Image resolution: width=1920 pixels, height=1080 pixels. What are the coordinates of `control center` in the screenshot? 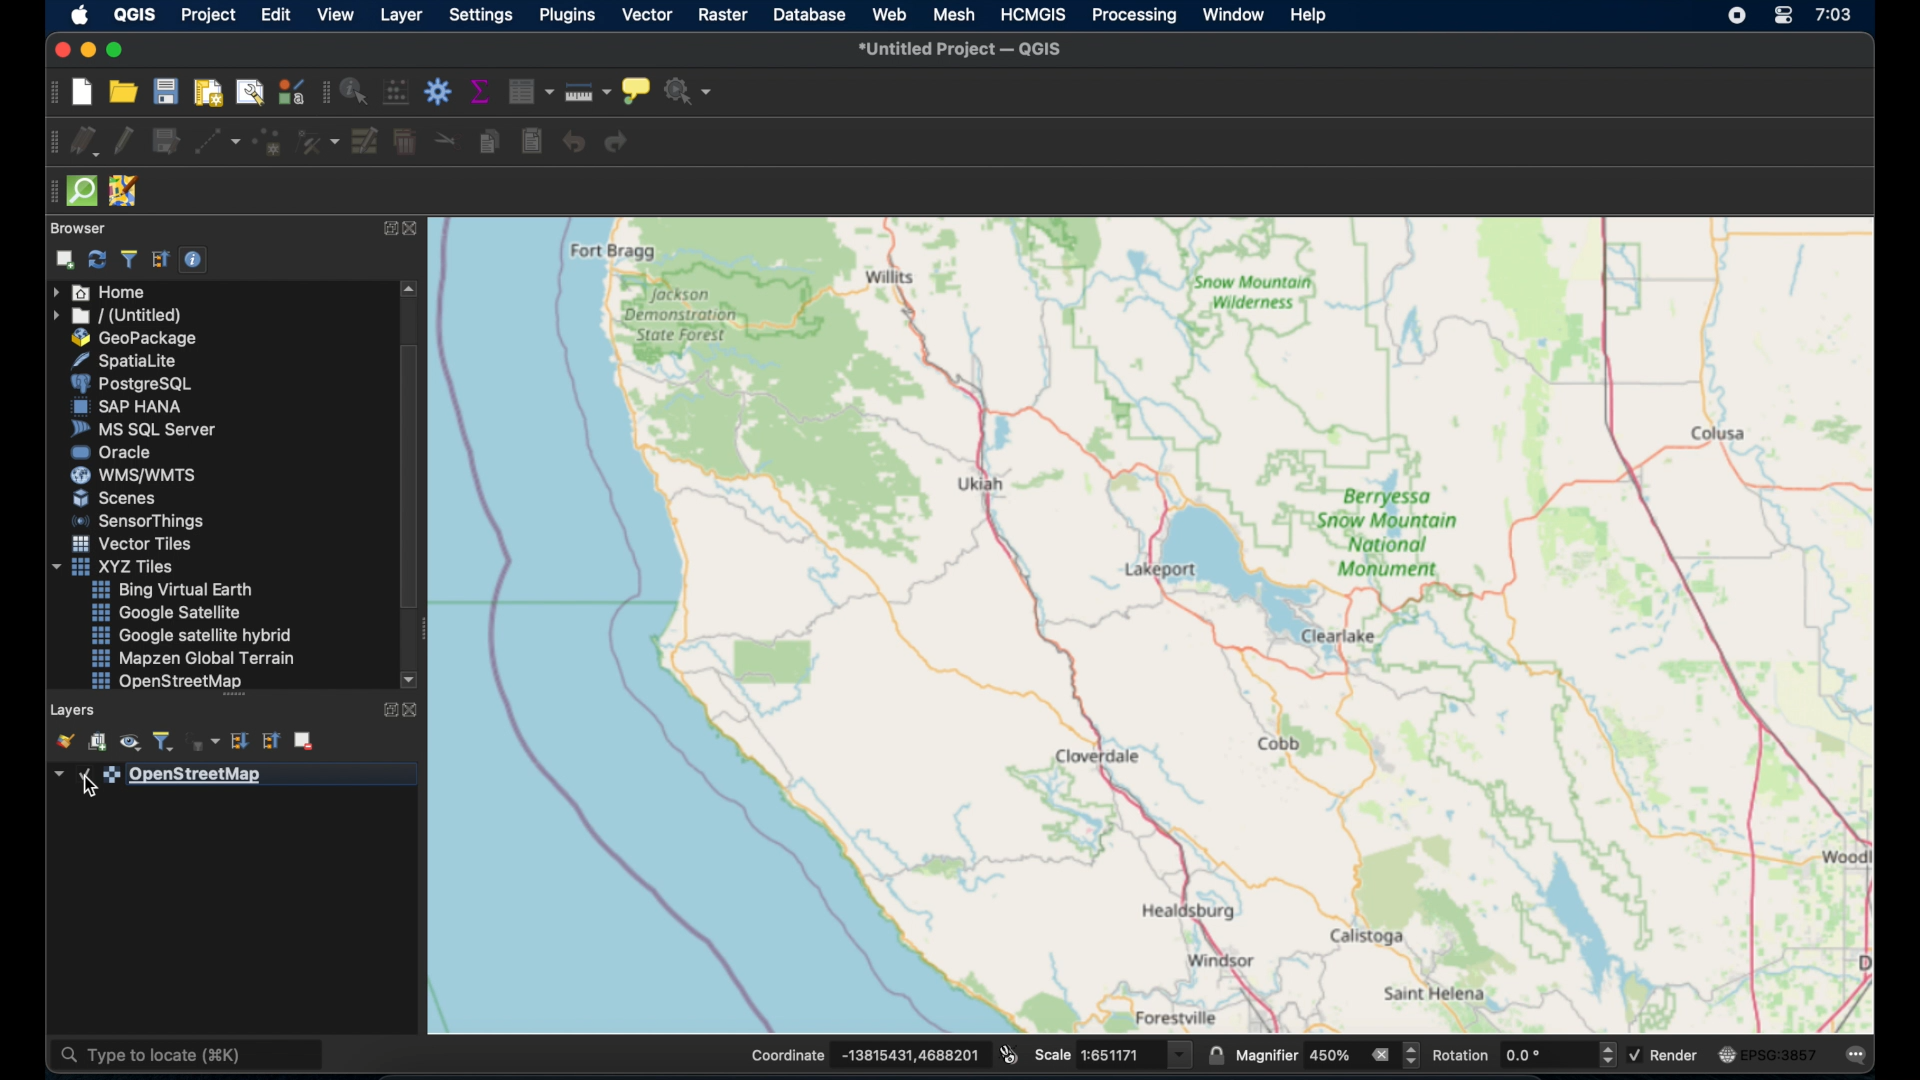 It's located at (1784, 15).